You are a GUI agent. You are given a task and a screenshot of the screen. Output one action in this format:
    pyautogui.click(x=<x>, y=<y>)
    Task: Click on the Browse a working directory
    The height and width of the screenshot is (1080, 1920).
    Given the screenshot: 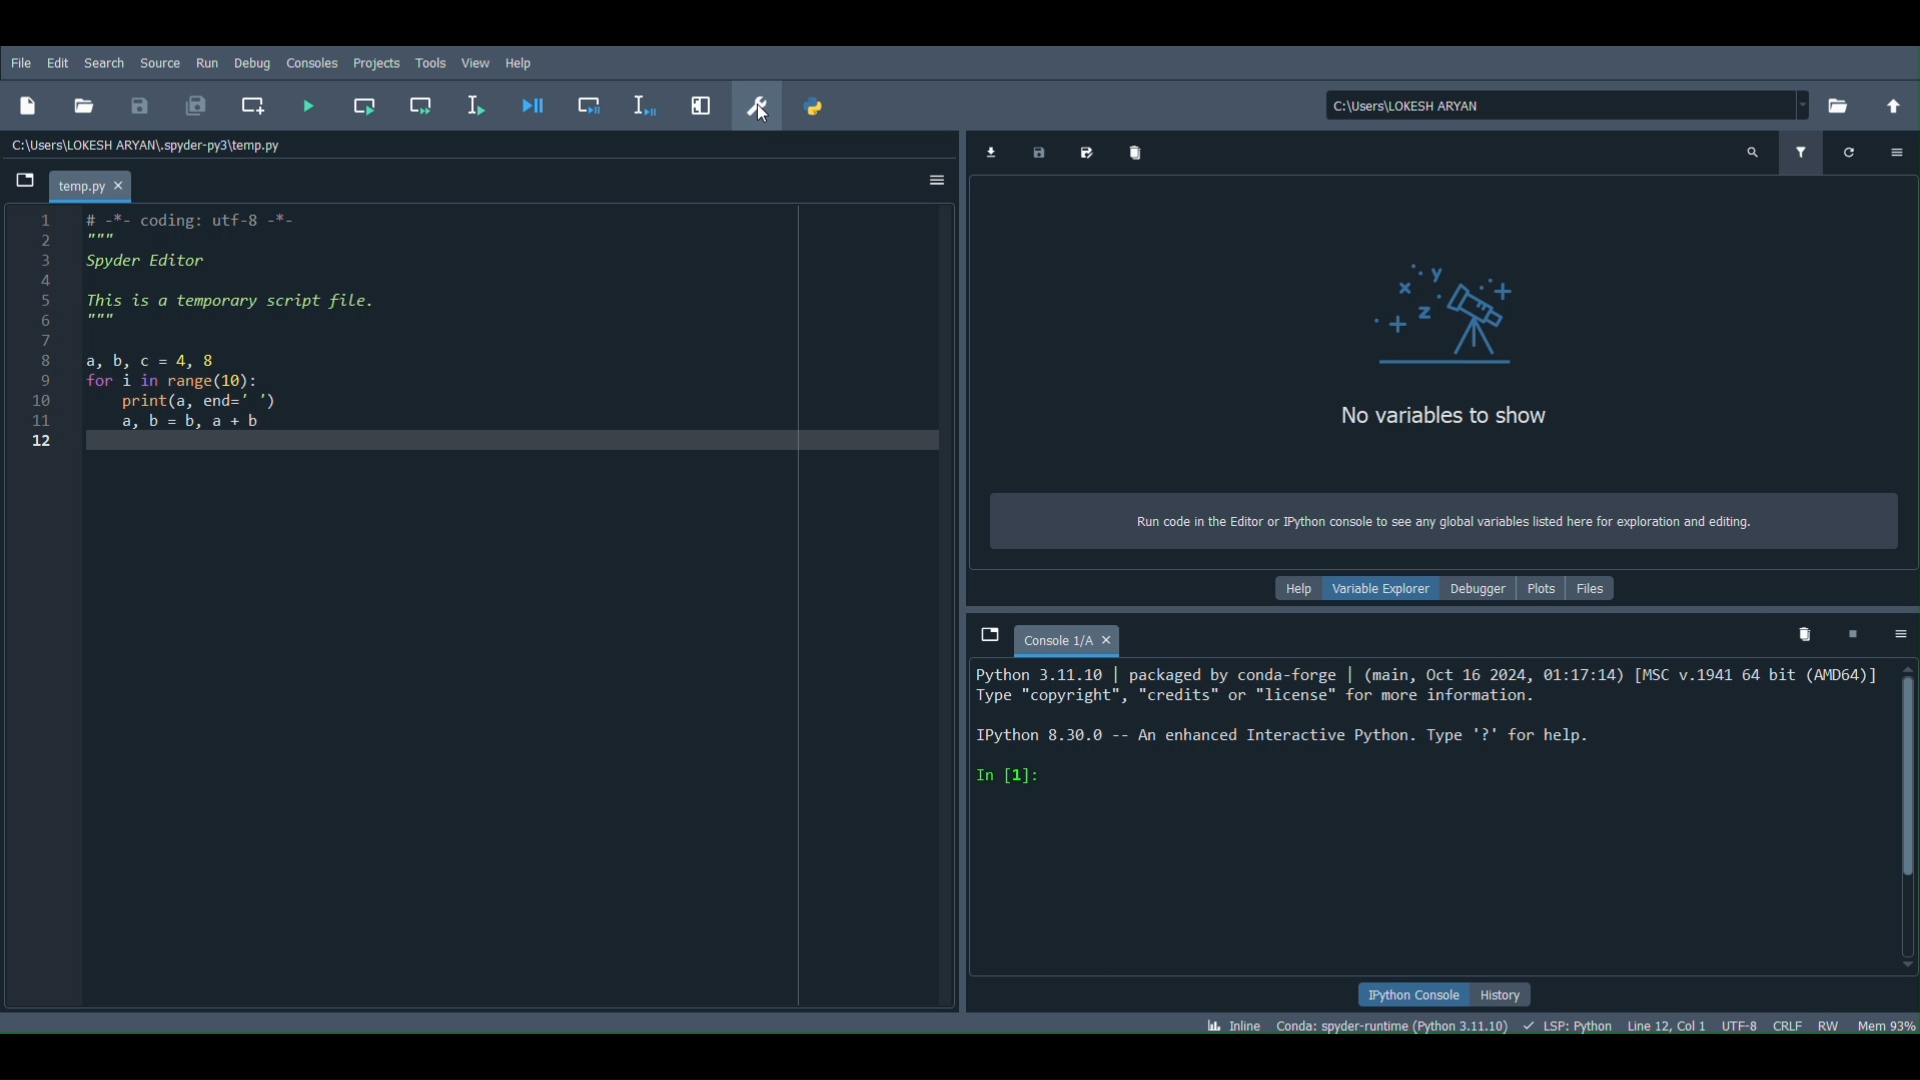 What is the action you would take?
    pyautogui.click(x=1846, y=100)
    